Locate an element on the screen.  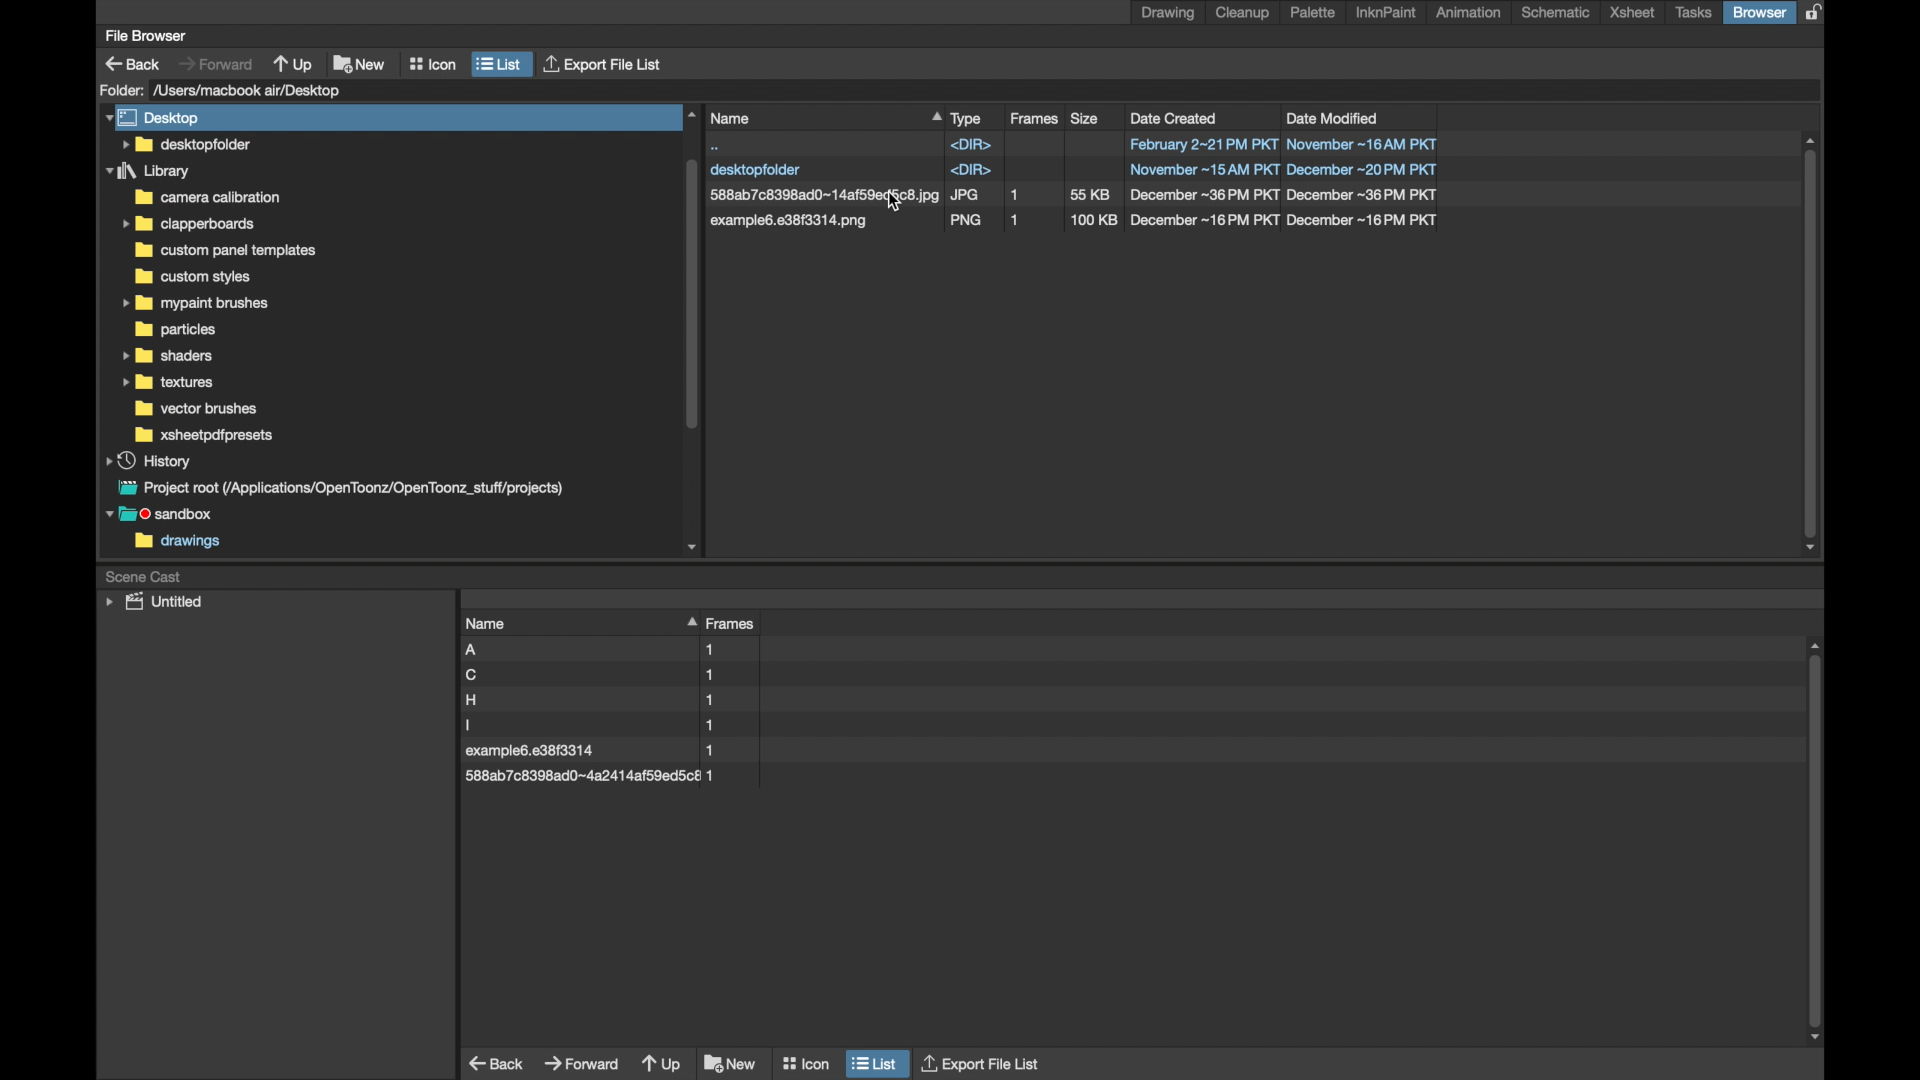
forward is located at coordinates (582, 1061).